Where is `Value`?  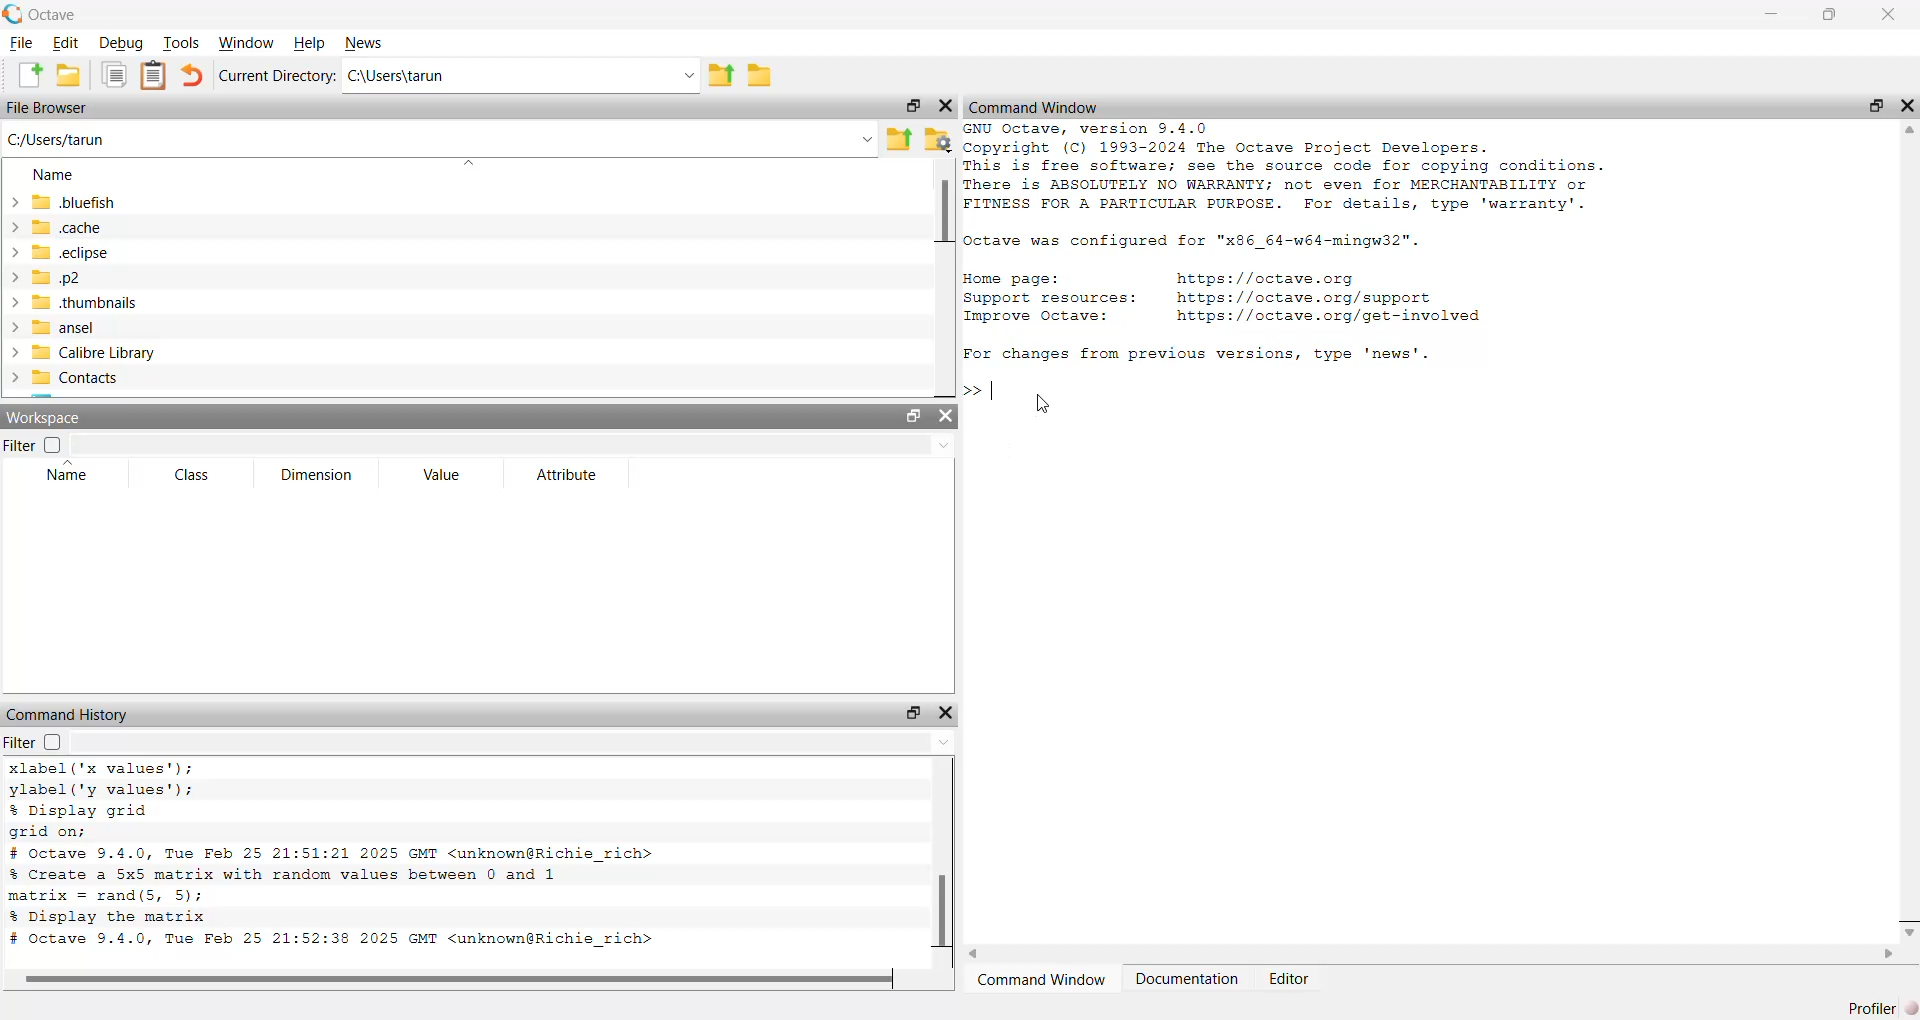 Value is located at coordinates (436, 474).